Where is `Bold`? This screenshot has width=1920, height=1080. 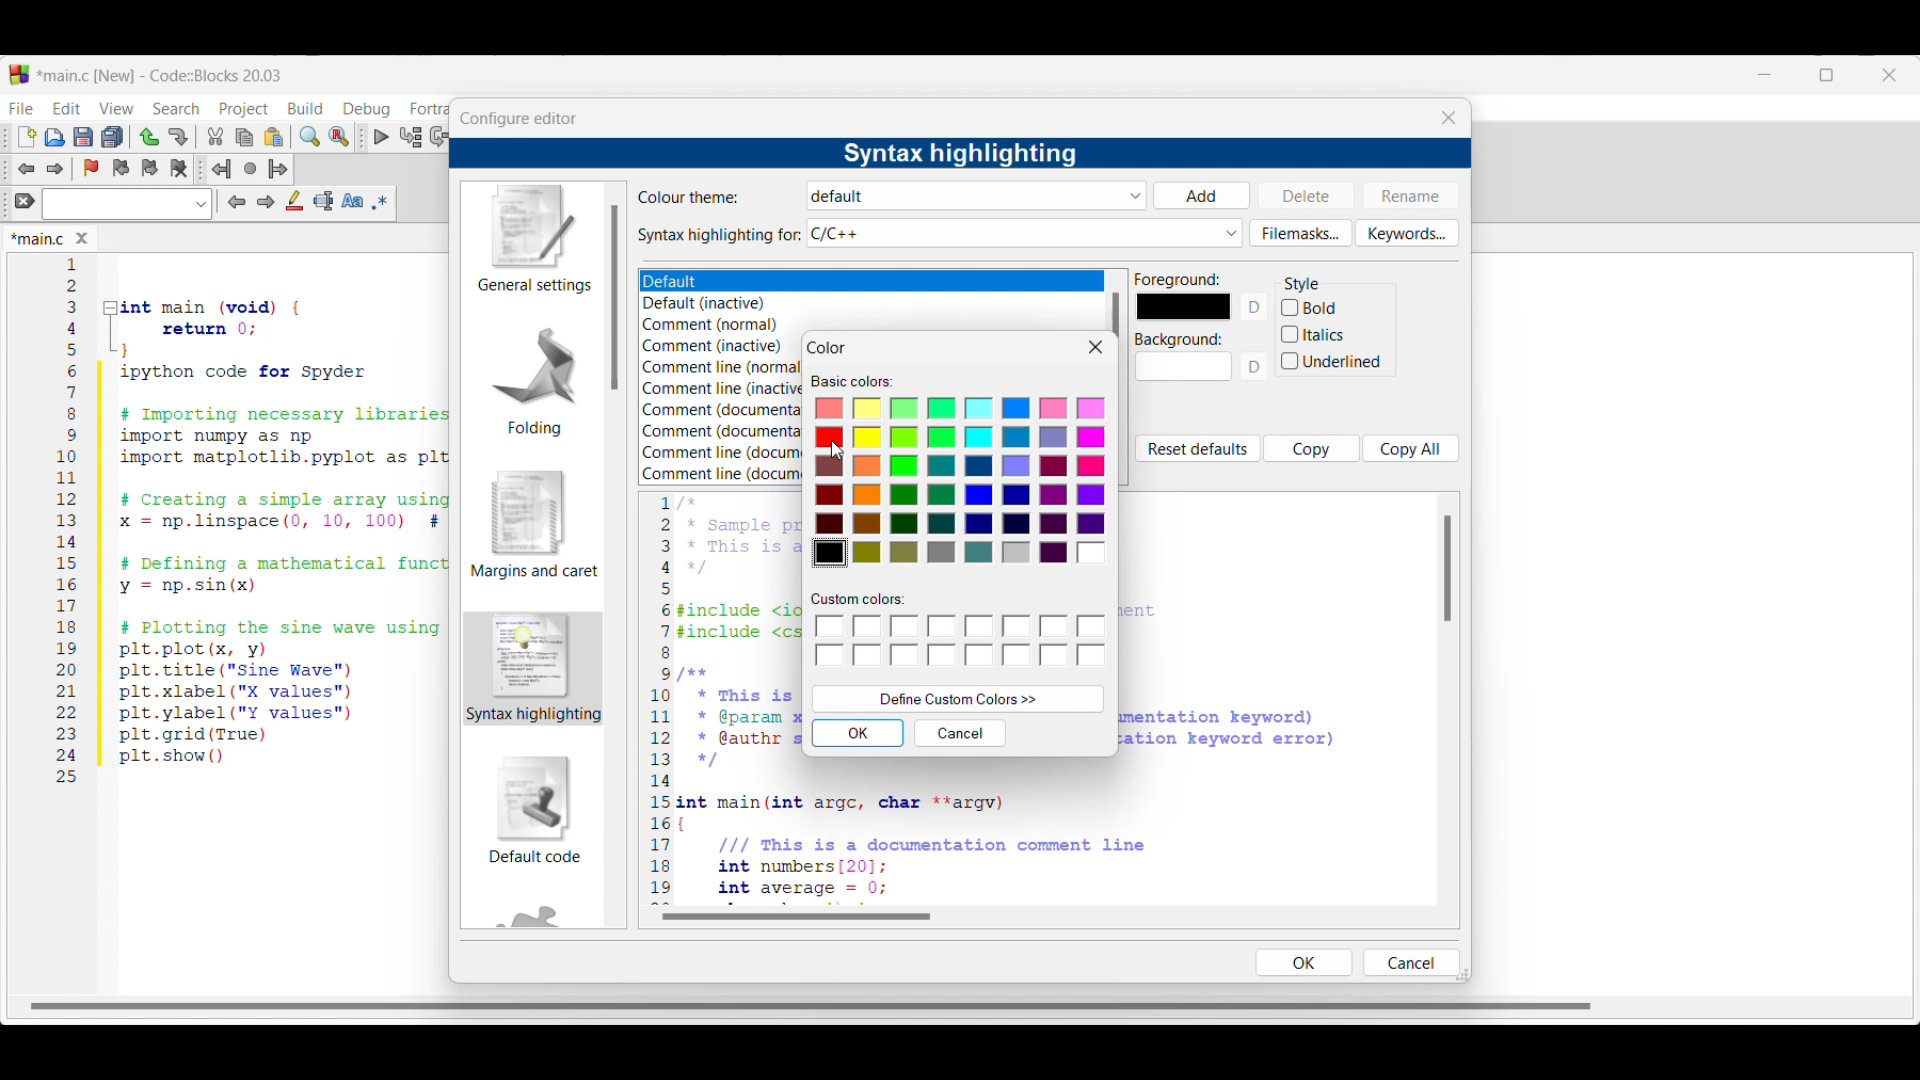 Bold is located at coordinates (1333, 306).